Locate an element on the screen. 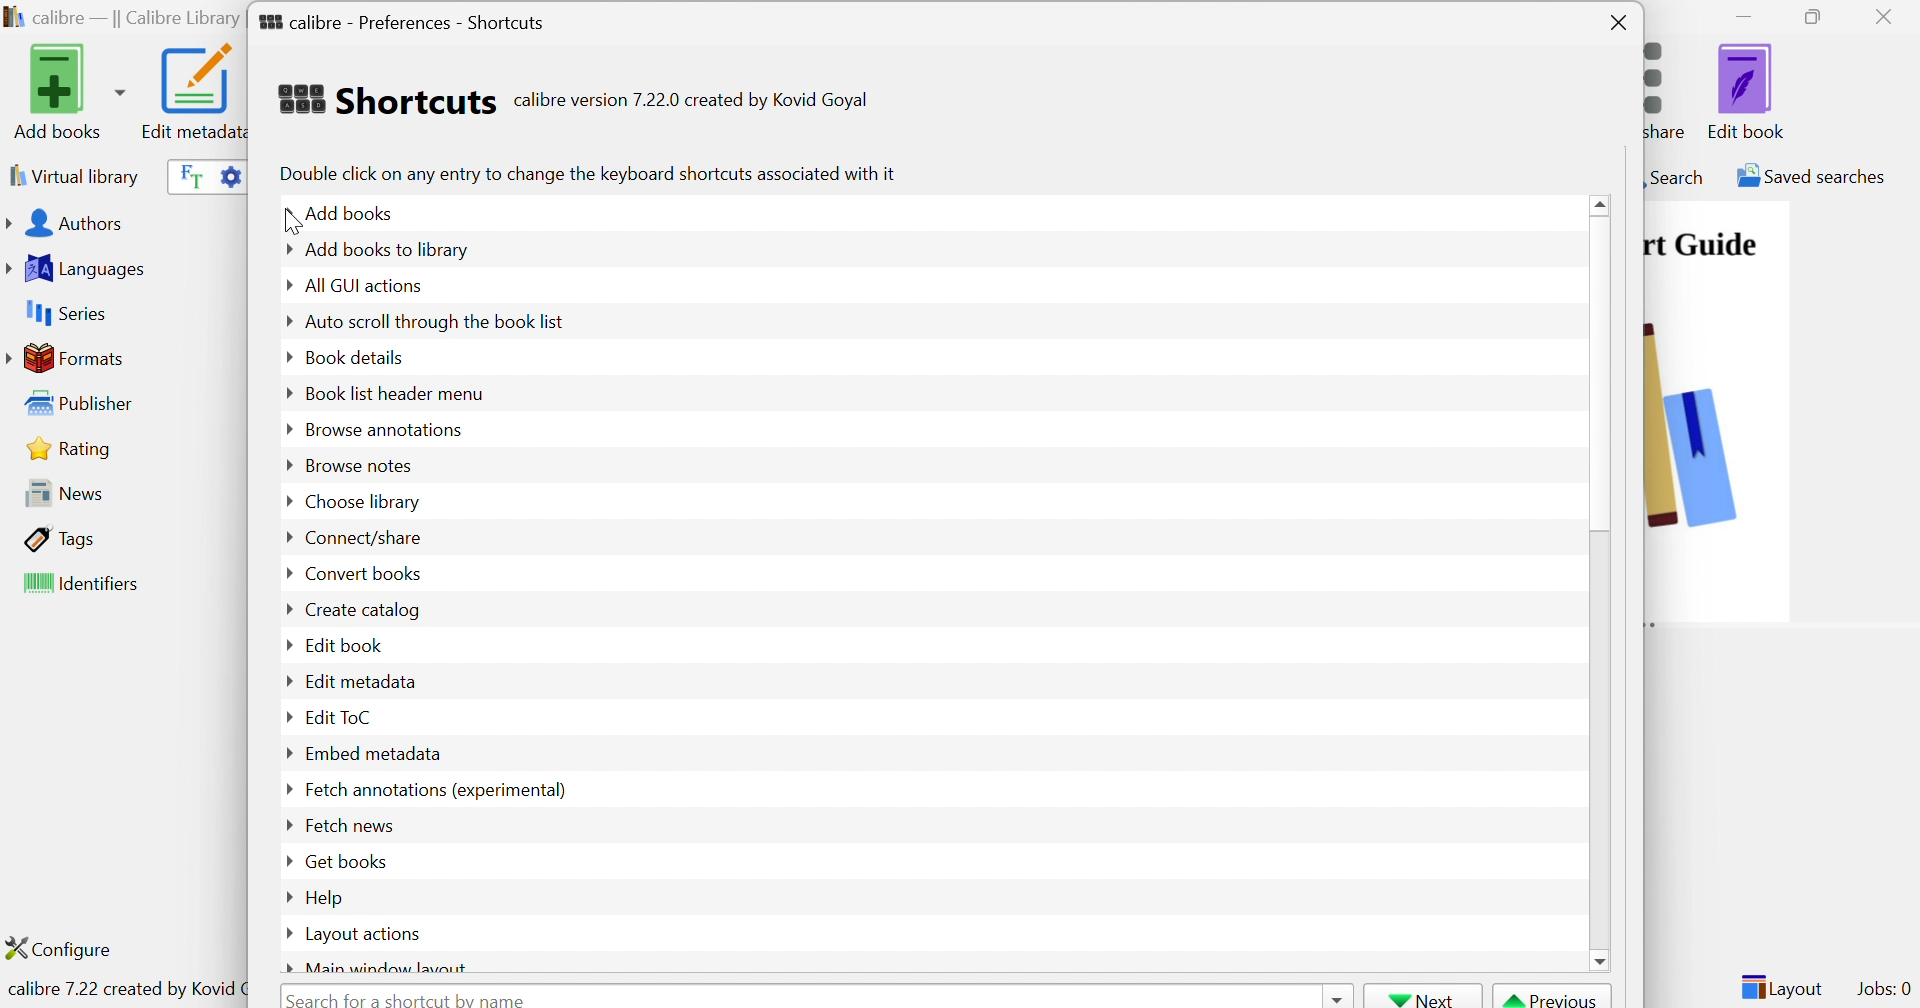 Image resolution: width=1920 pixels, height=1008 pixels. Embed metadata is located at coordinates (373, 753).